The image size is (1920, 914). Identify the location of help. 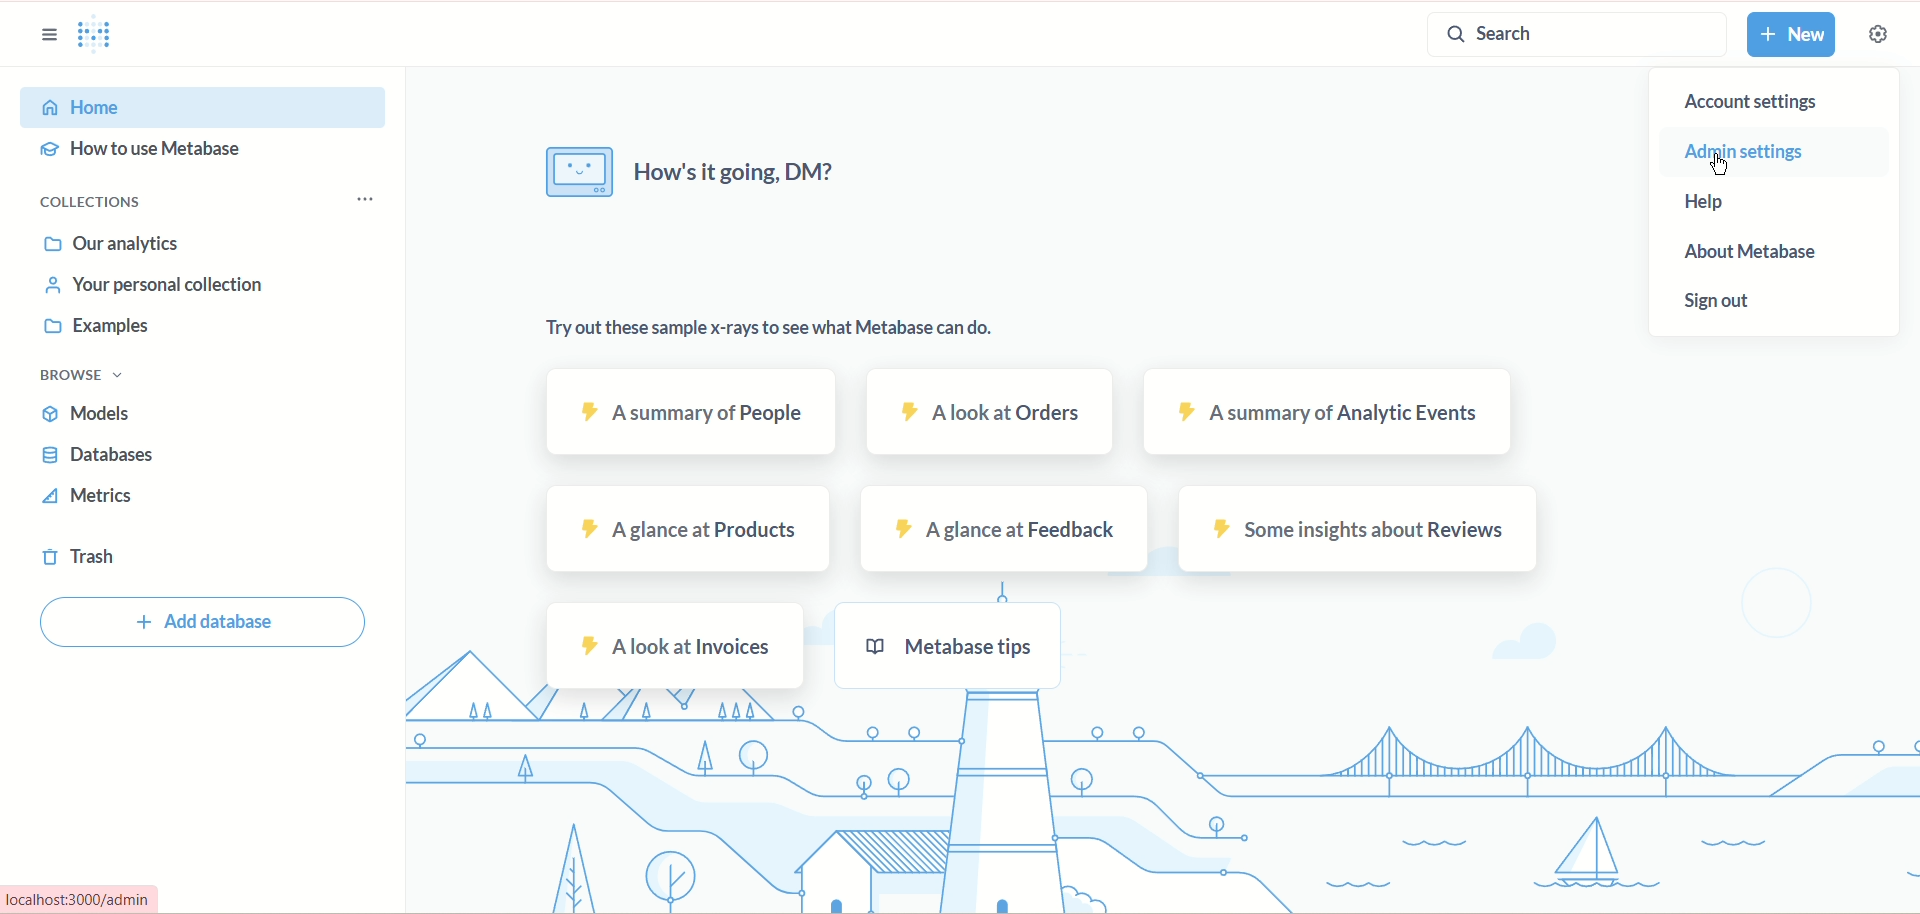
(1699, 202).